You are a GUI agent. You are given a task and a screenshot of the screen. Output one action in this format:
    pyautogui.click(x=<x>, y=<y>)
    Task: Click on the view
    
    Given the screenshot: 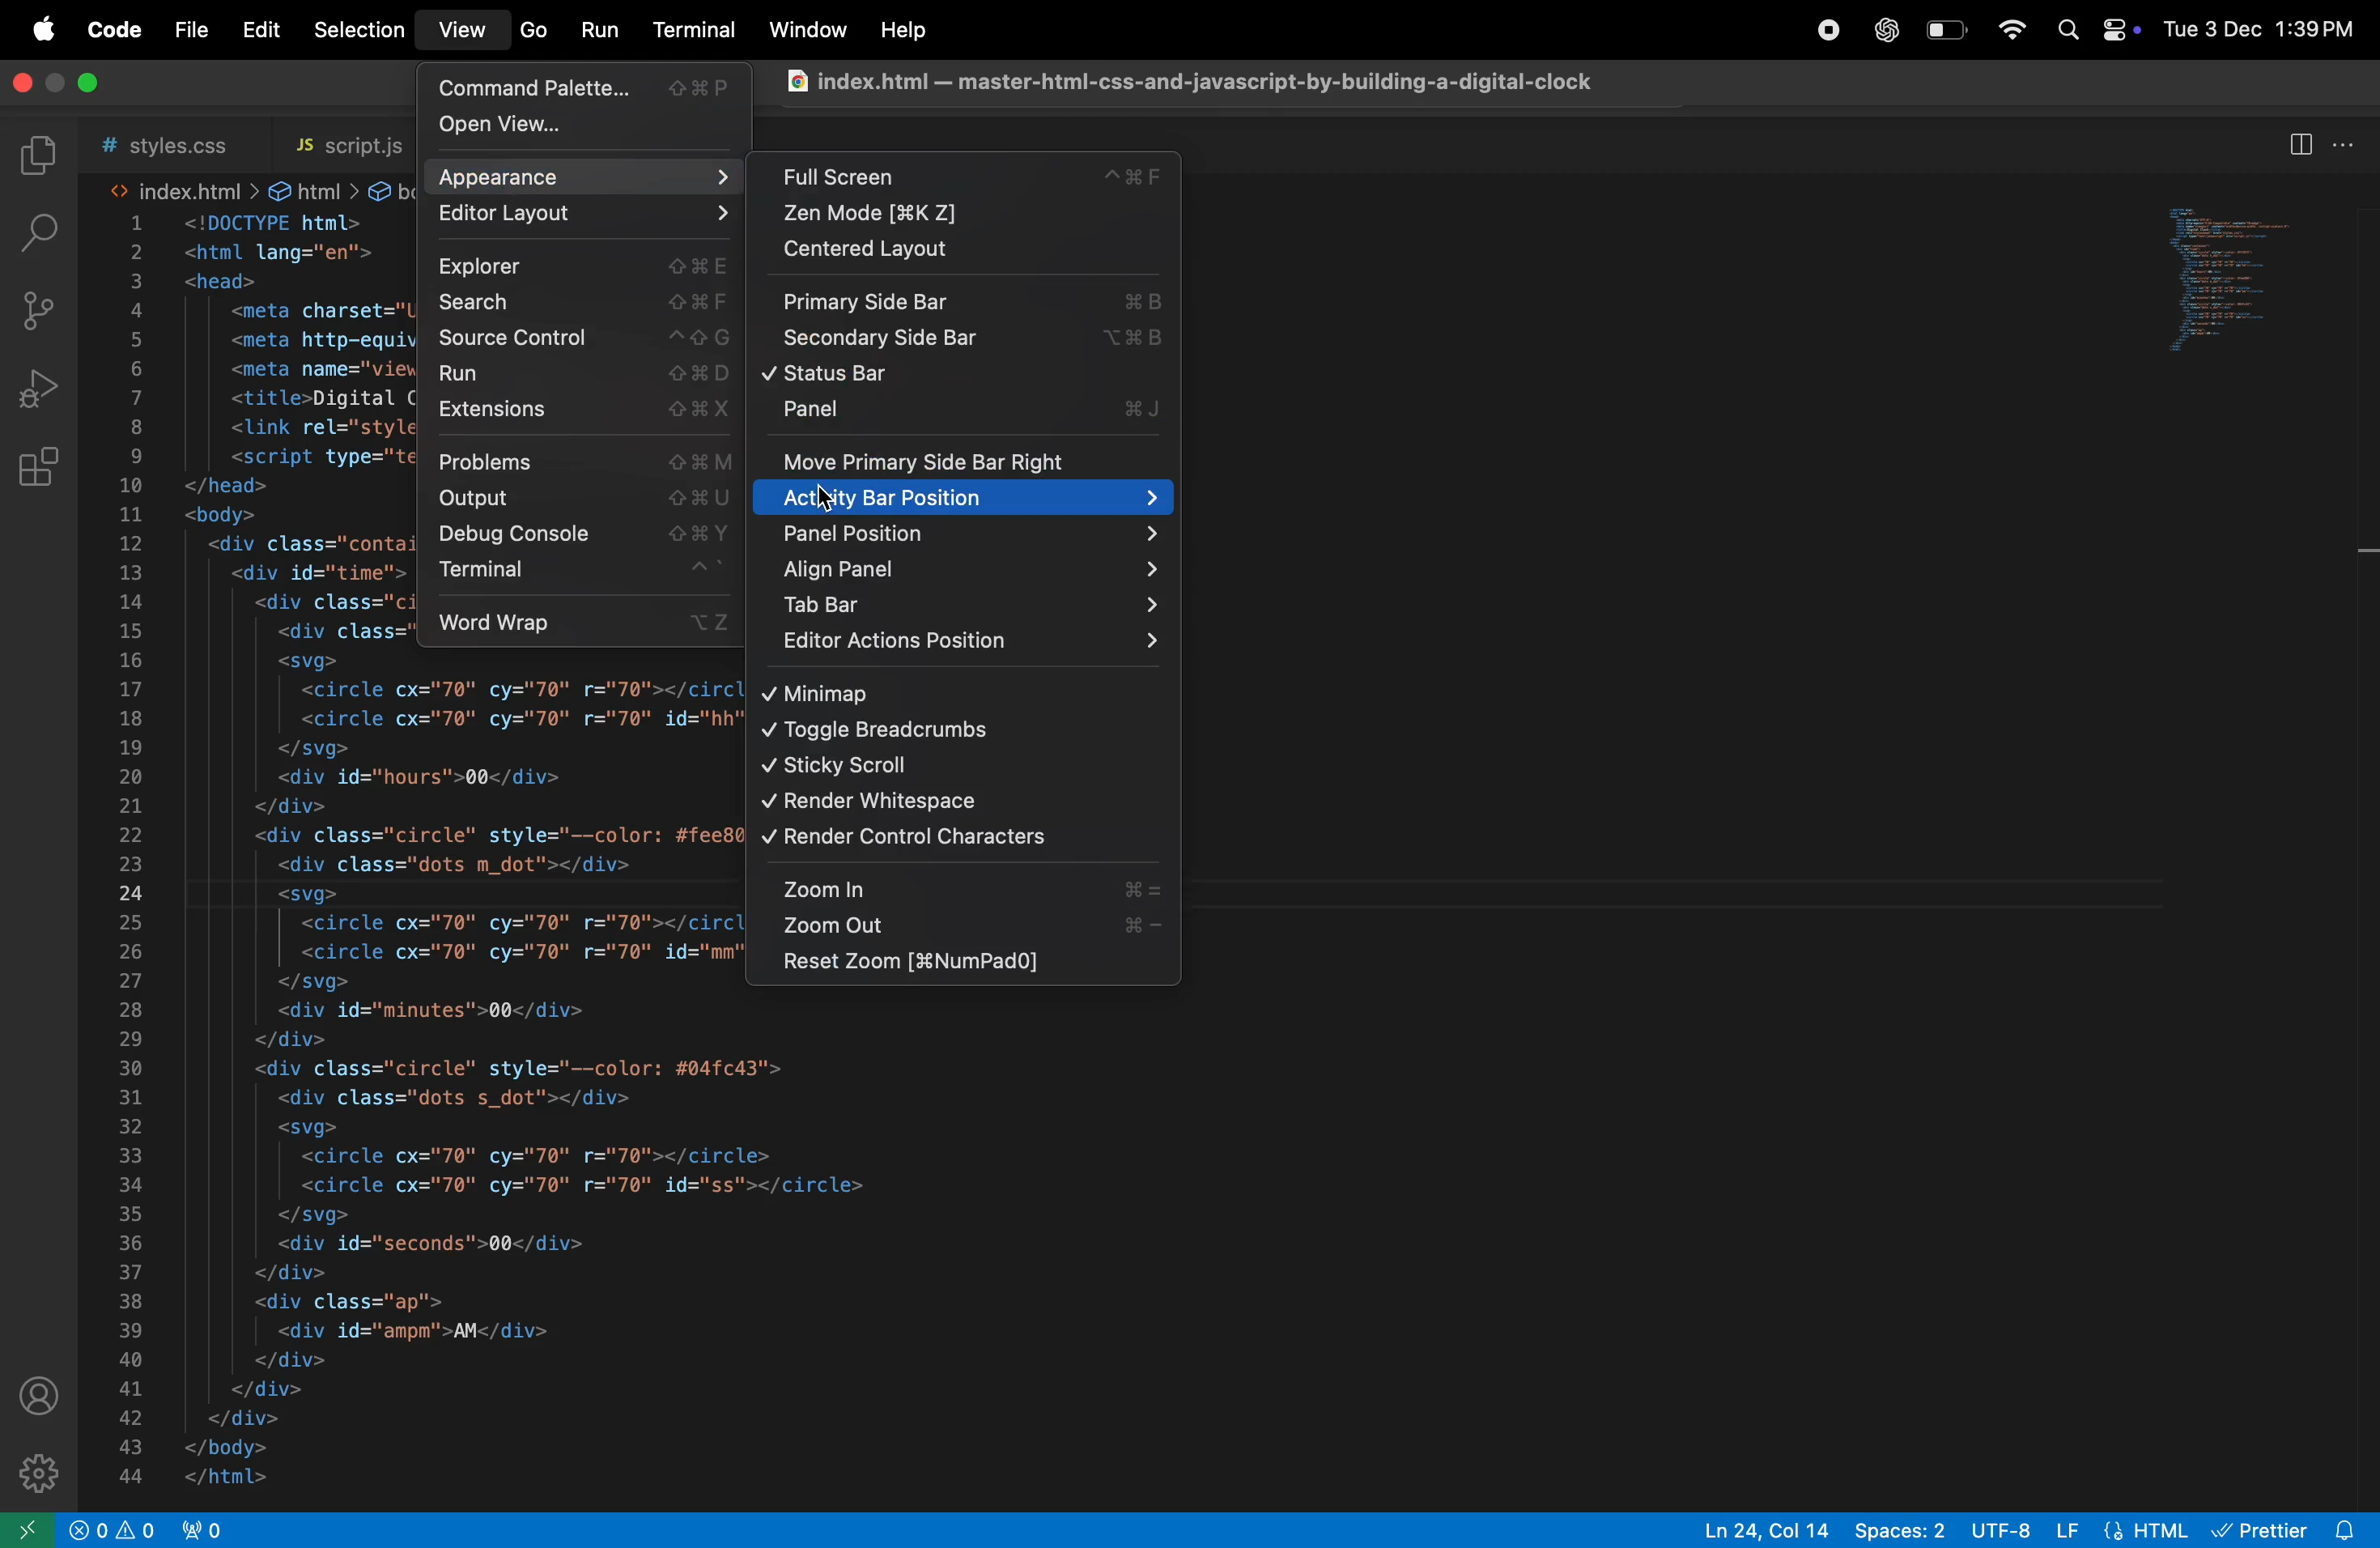 What is the action you would take?
    pyautogui.click(x=463, y=29)
    